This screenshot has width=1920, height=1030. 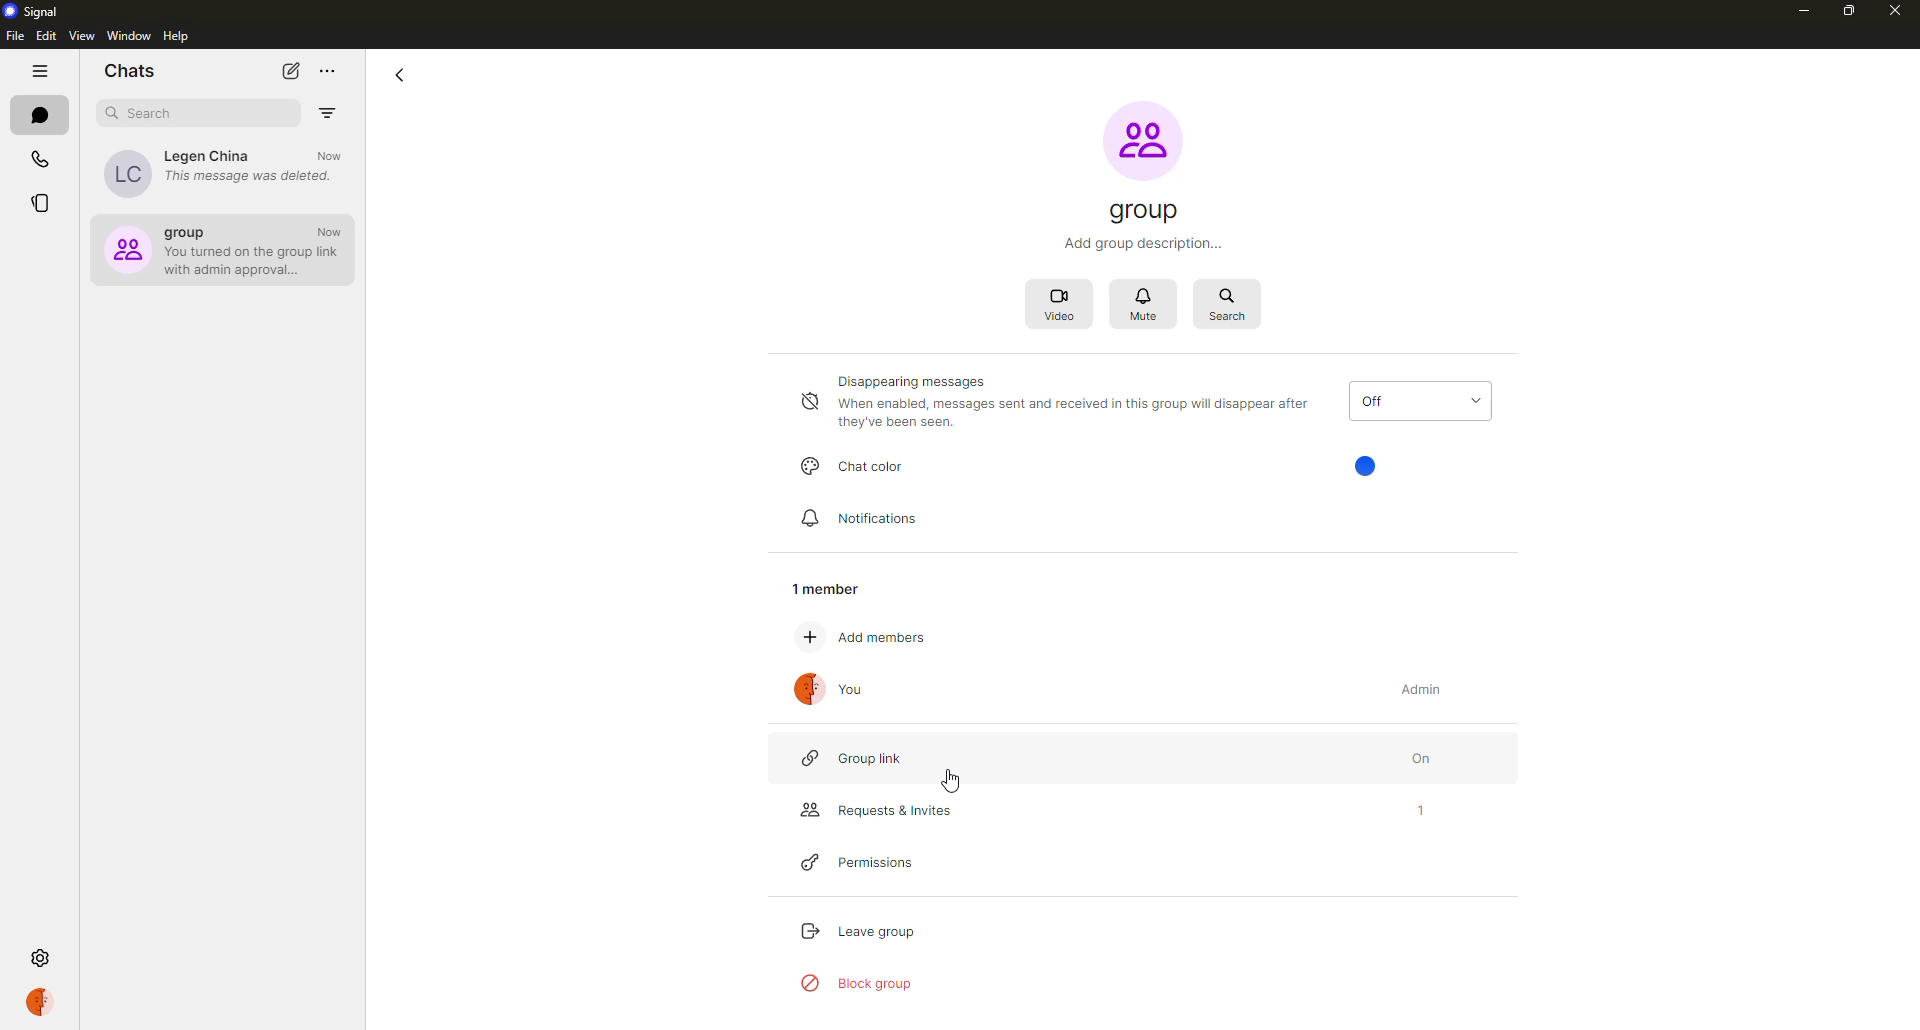 What do you see at coordinates (1419, 401) in the screenshot?
I see `off` at bounding box center [1419, 401].